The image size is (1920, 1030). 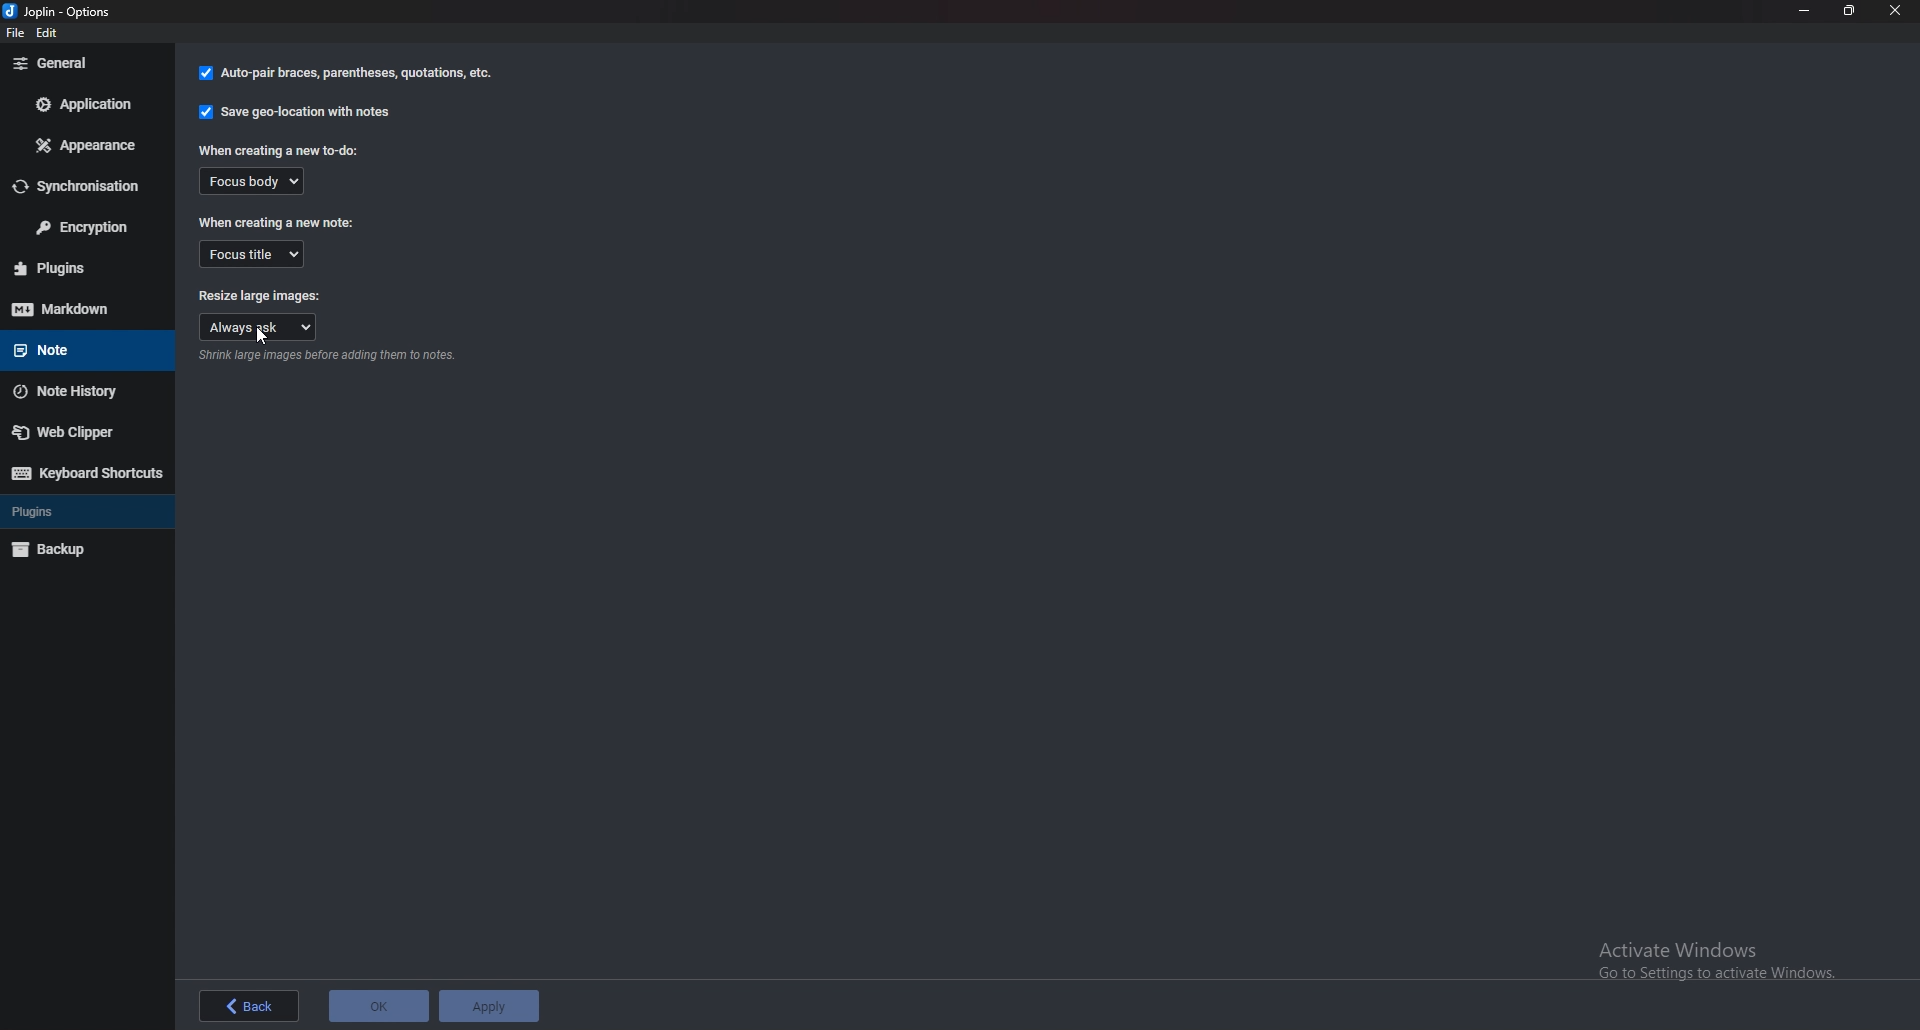 What do you see at coordinates (67, 11) in the screenshot?
I see `options` at bounding box center [67, 11].